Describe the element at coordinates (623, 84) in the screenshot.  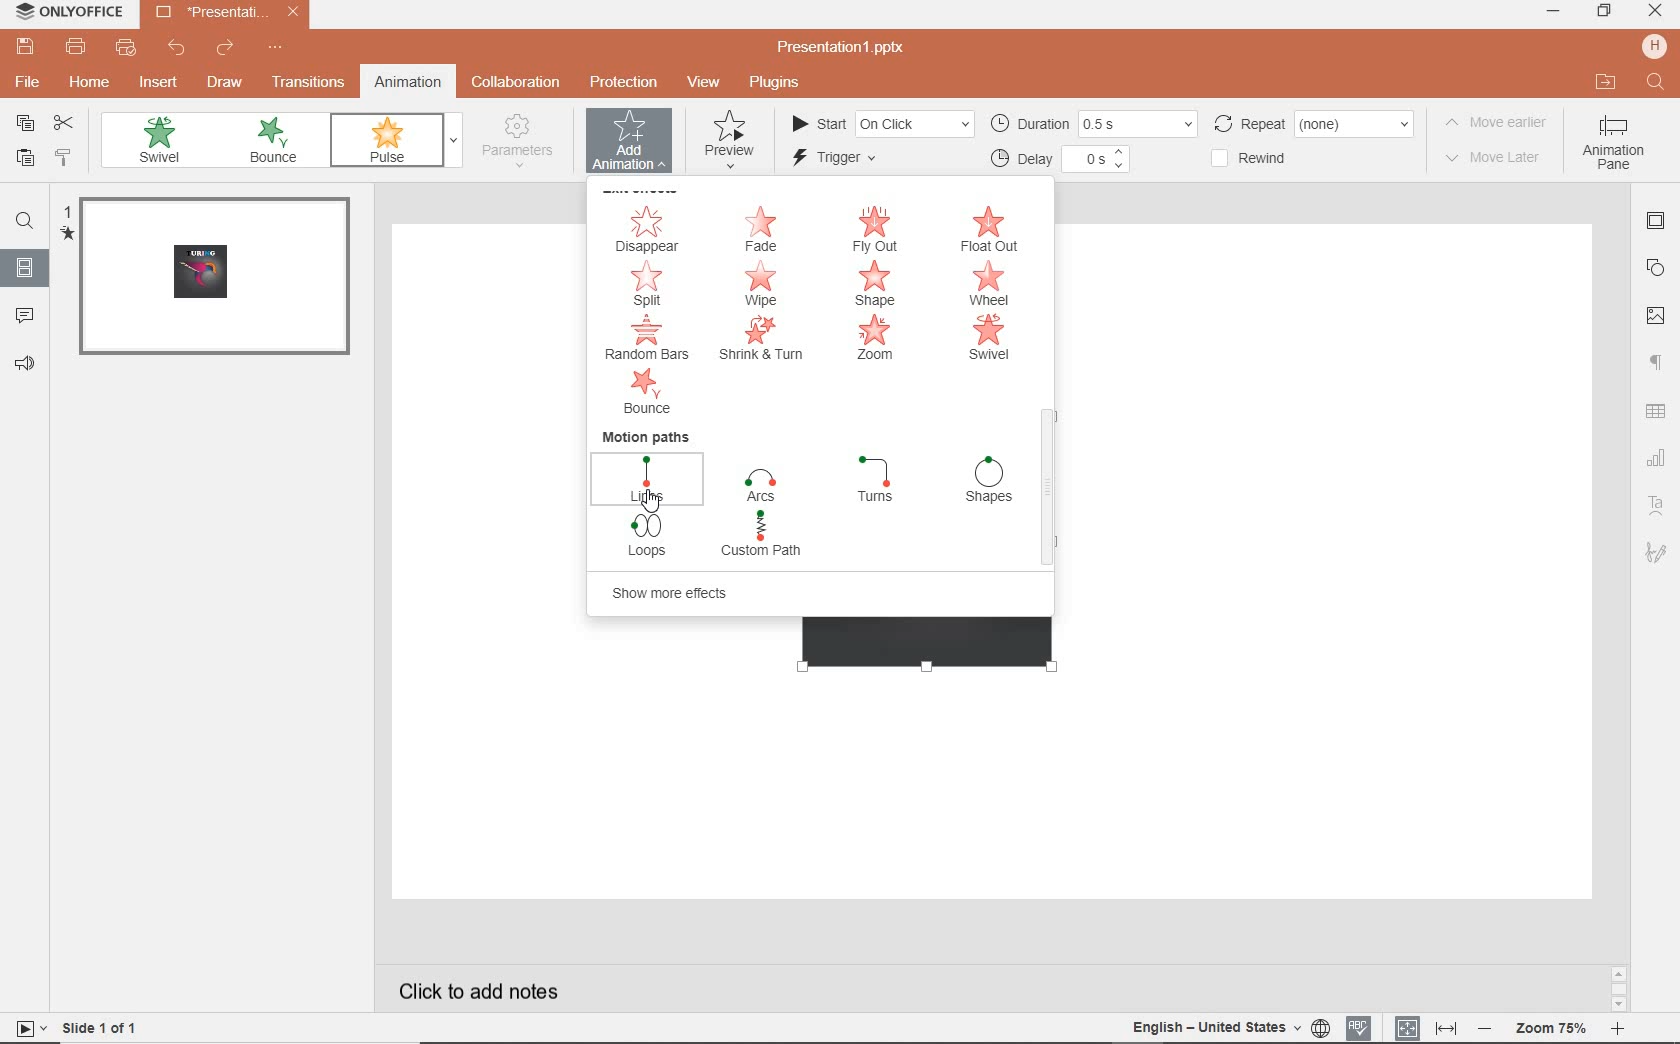
I see `protection` at that location.